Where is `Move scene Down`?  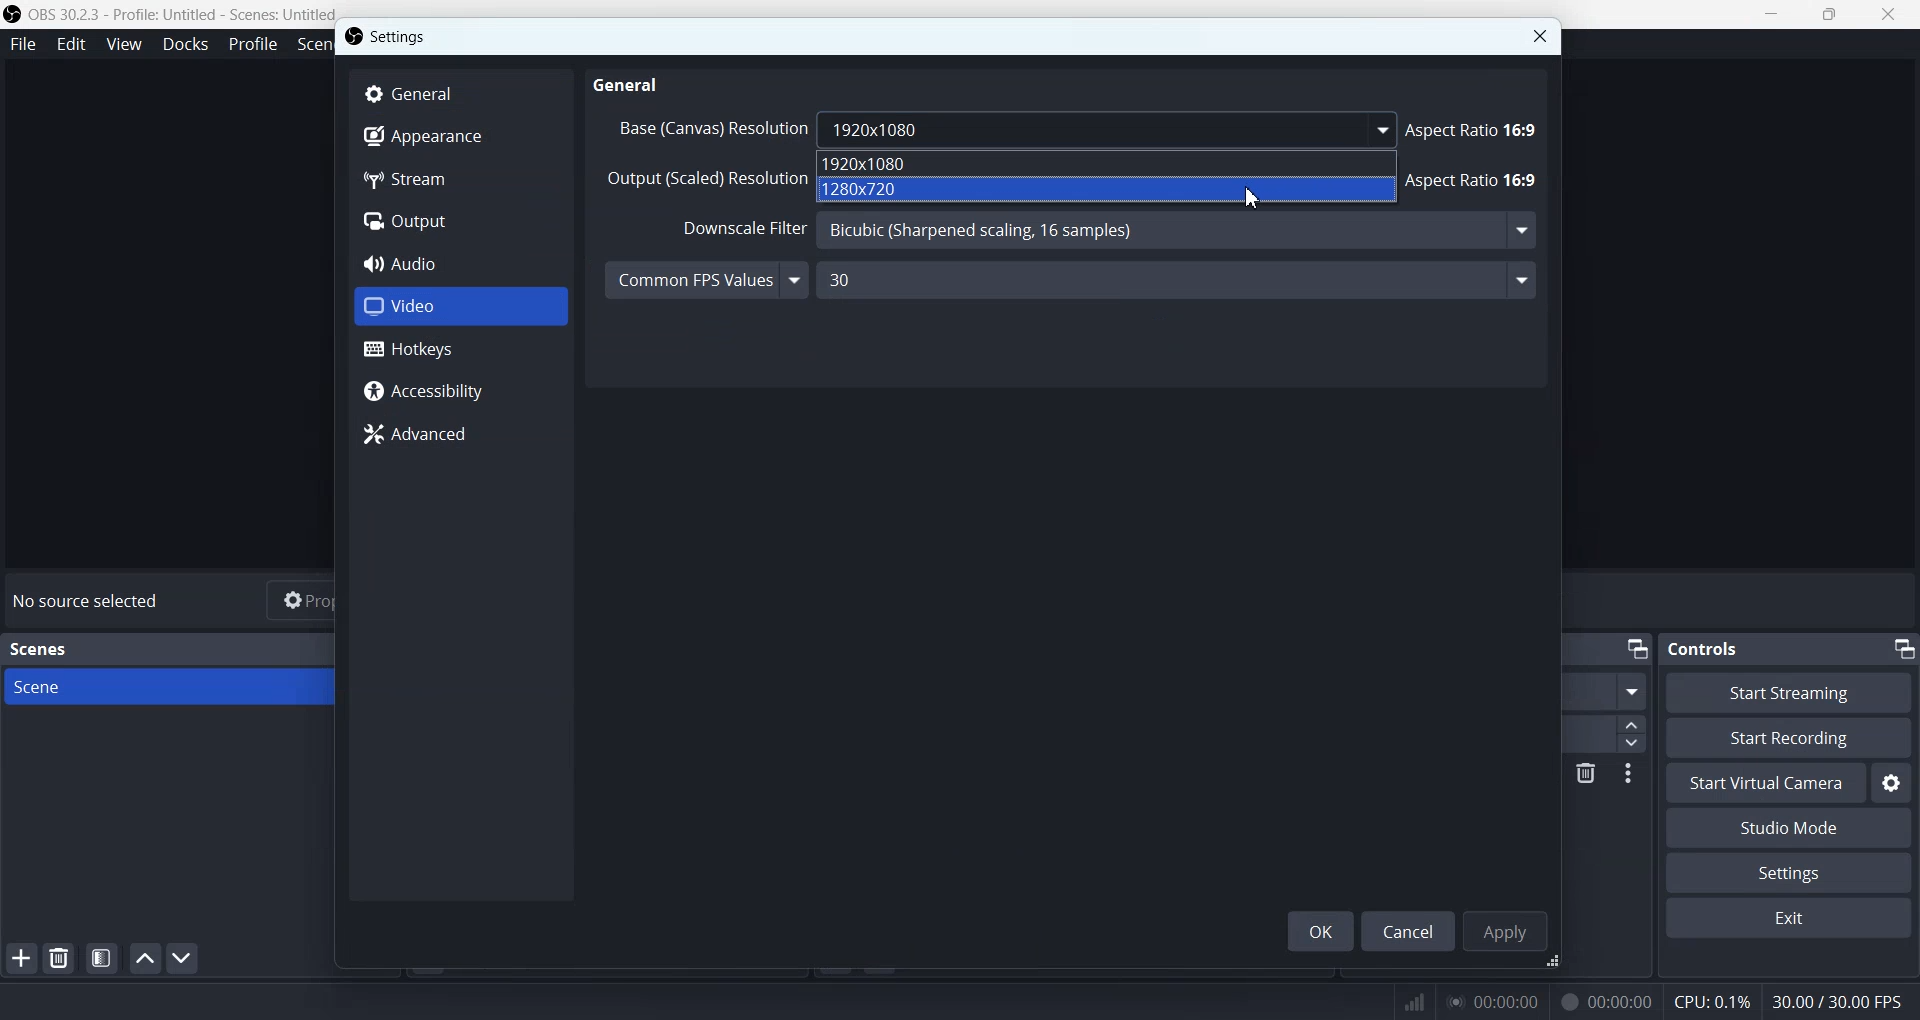 Move scene Down is located at coordinates (183, 958).